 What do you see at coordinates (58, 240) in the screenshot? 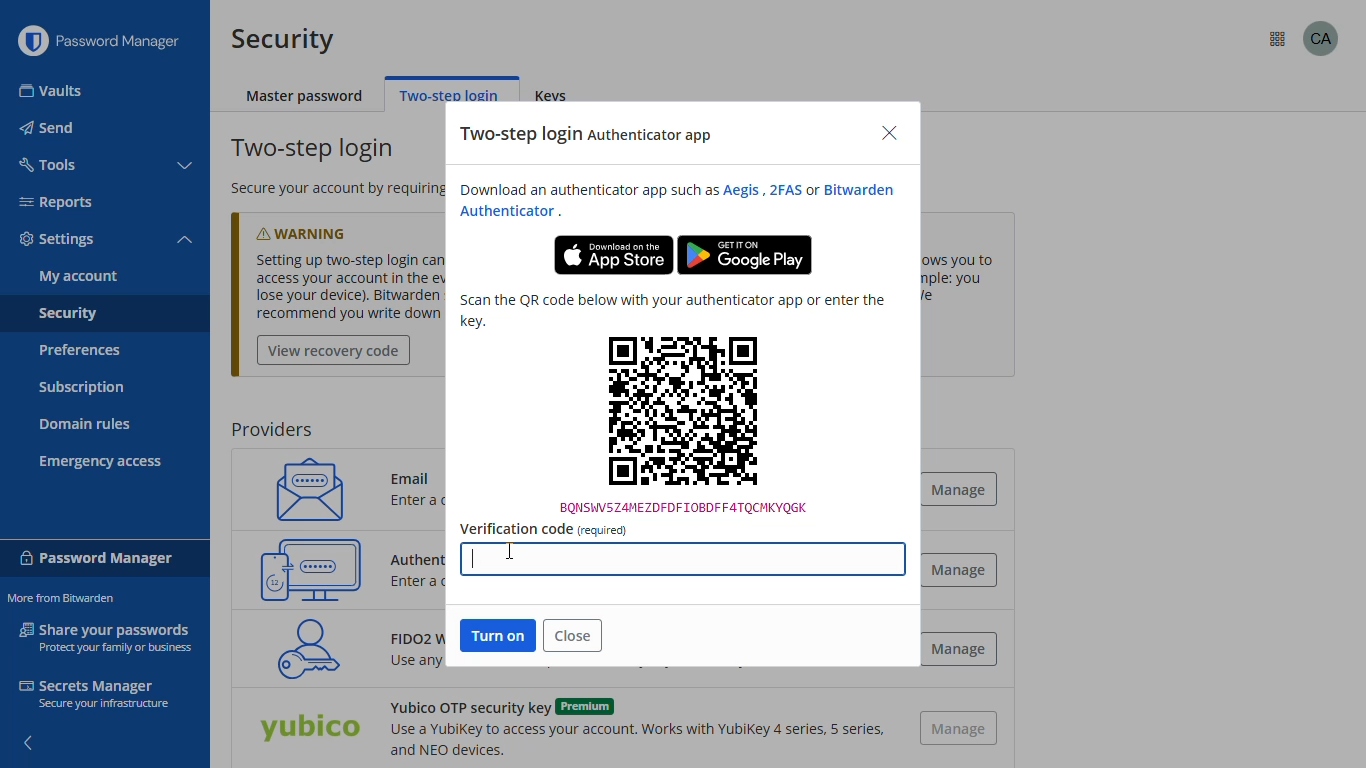
I see `settings` at bounding box center [58, 240].